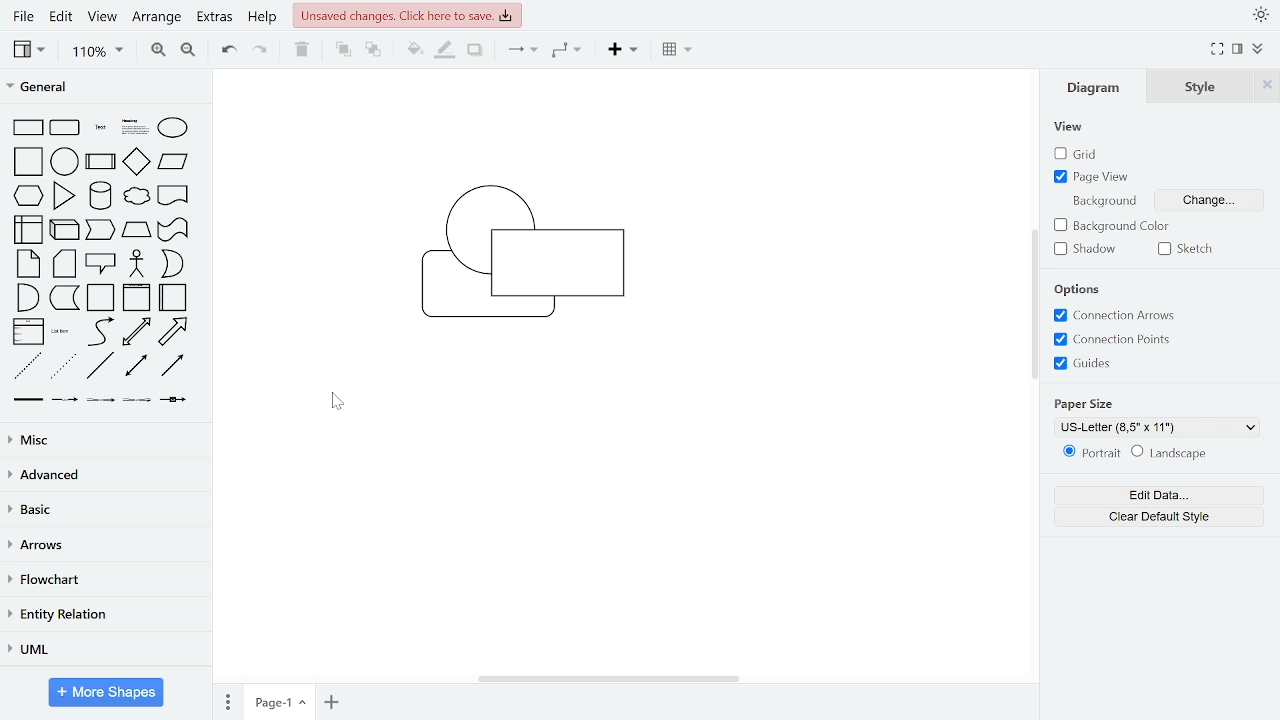 Image resolution: width=1280 pixels, height=720 pixels. Describe the element at coordinates (446, 51) in the screenshot. I see `fill line` at that location.